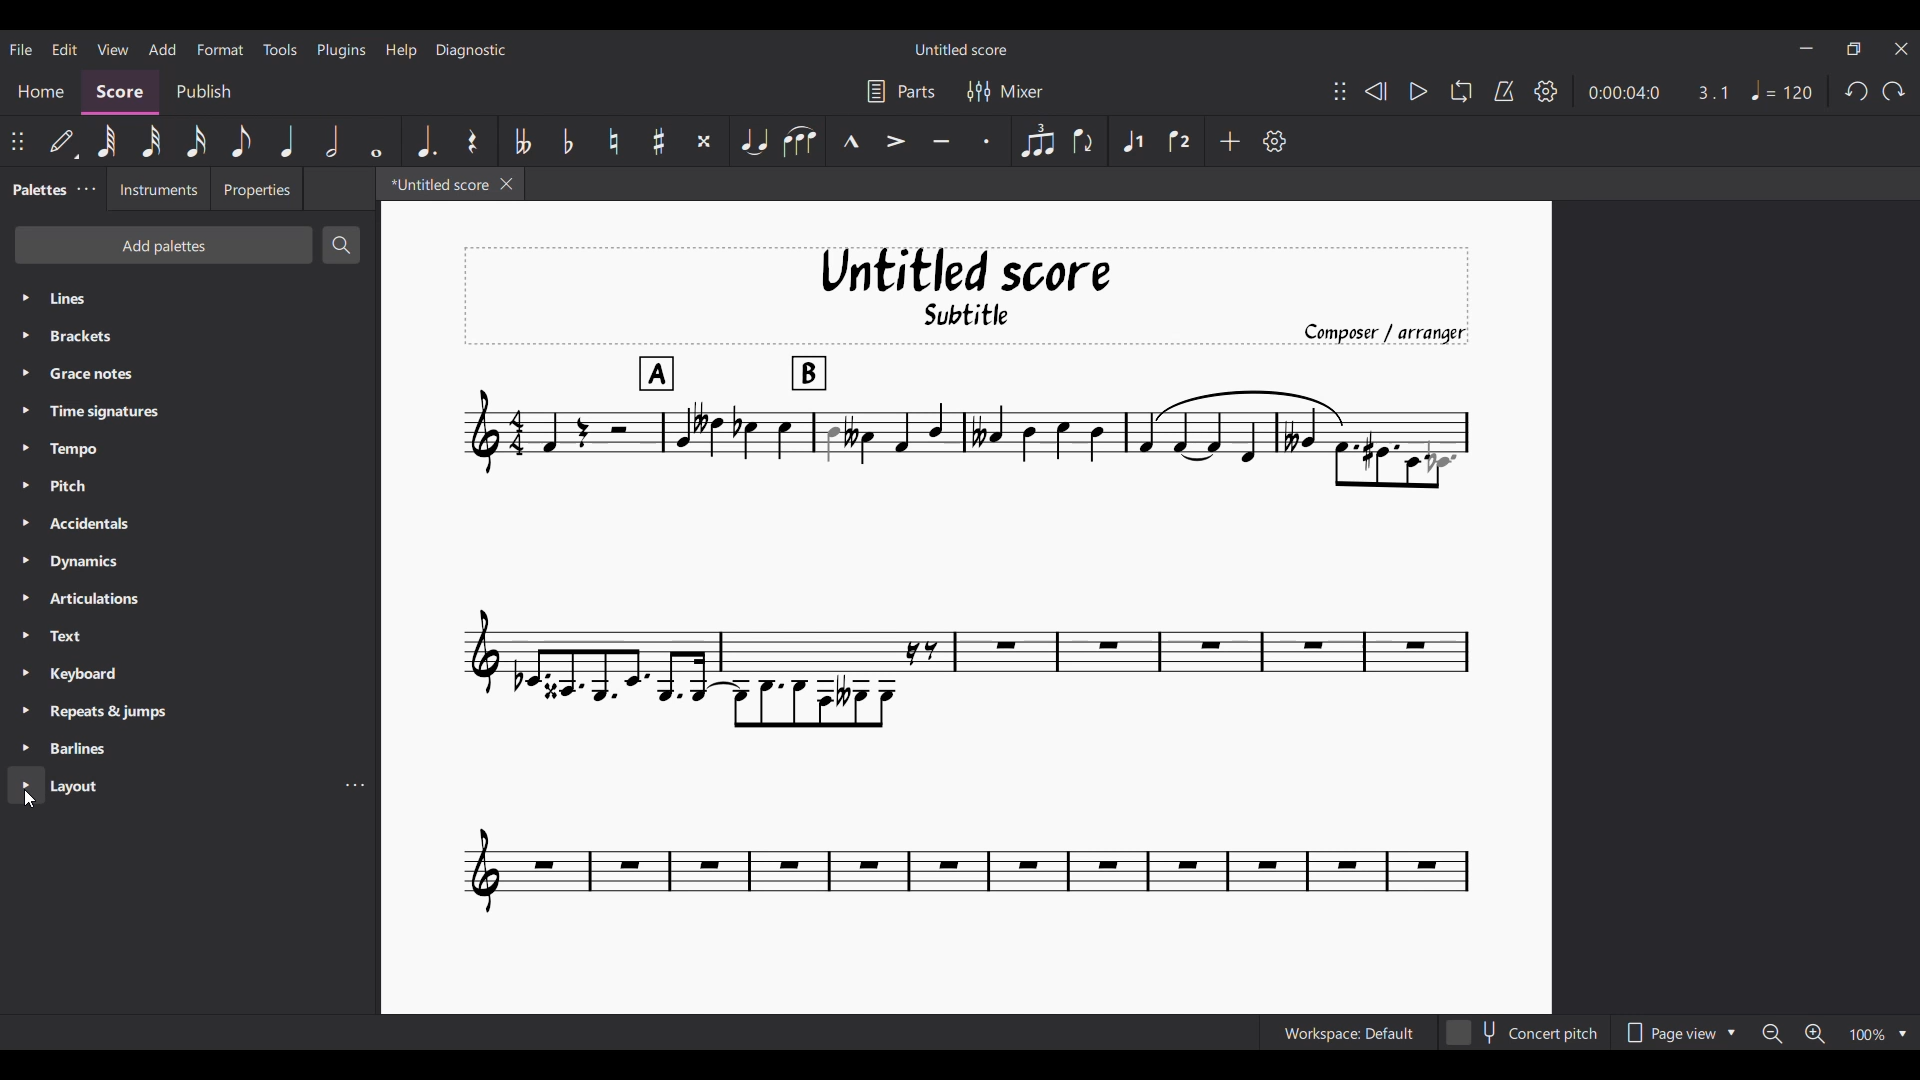 The height and width of the screenshot is (1080, 1920). What do you see at coordinates (800, 141) in the screenshot?
I see `Slur` at bounding box center [800, 141].